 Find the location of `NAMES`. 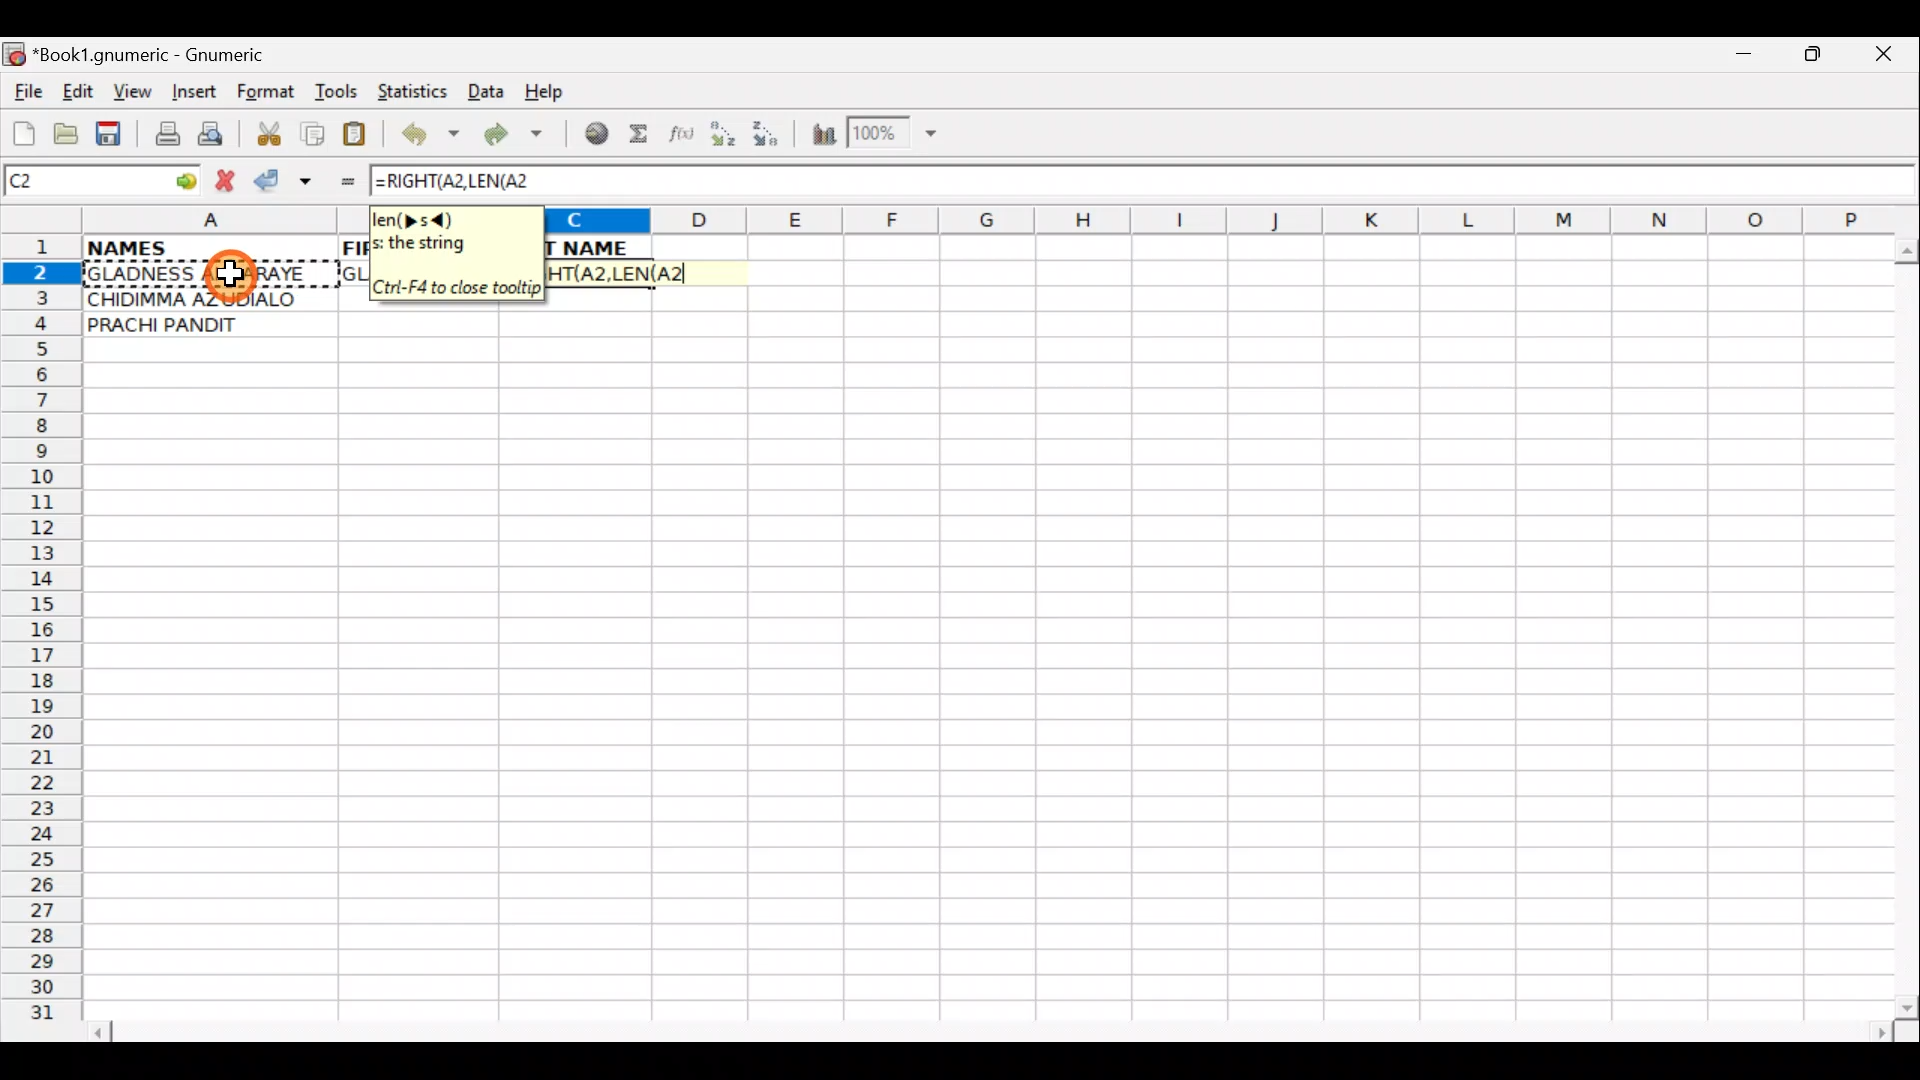

NAMES is located at coordinates (187, 246).